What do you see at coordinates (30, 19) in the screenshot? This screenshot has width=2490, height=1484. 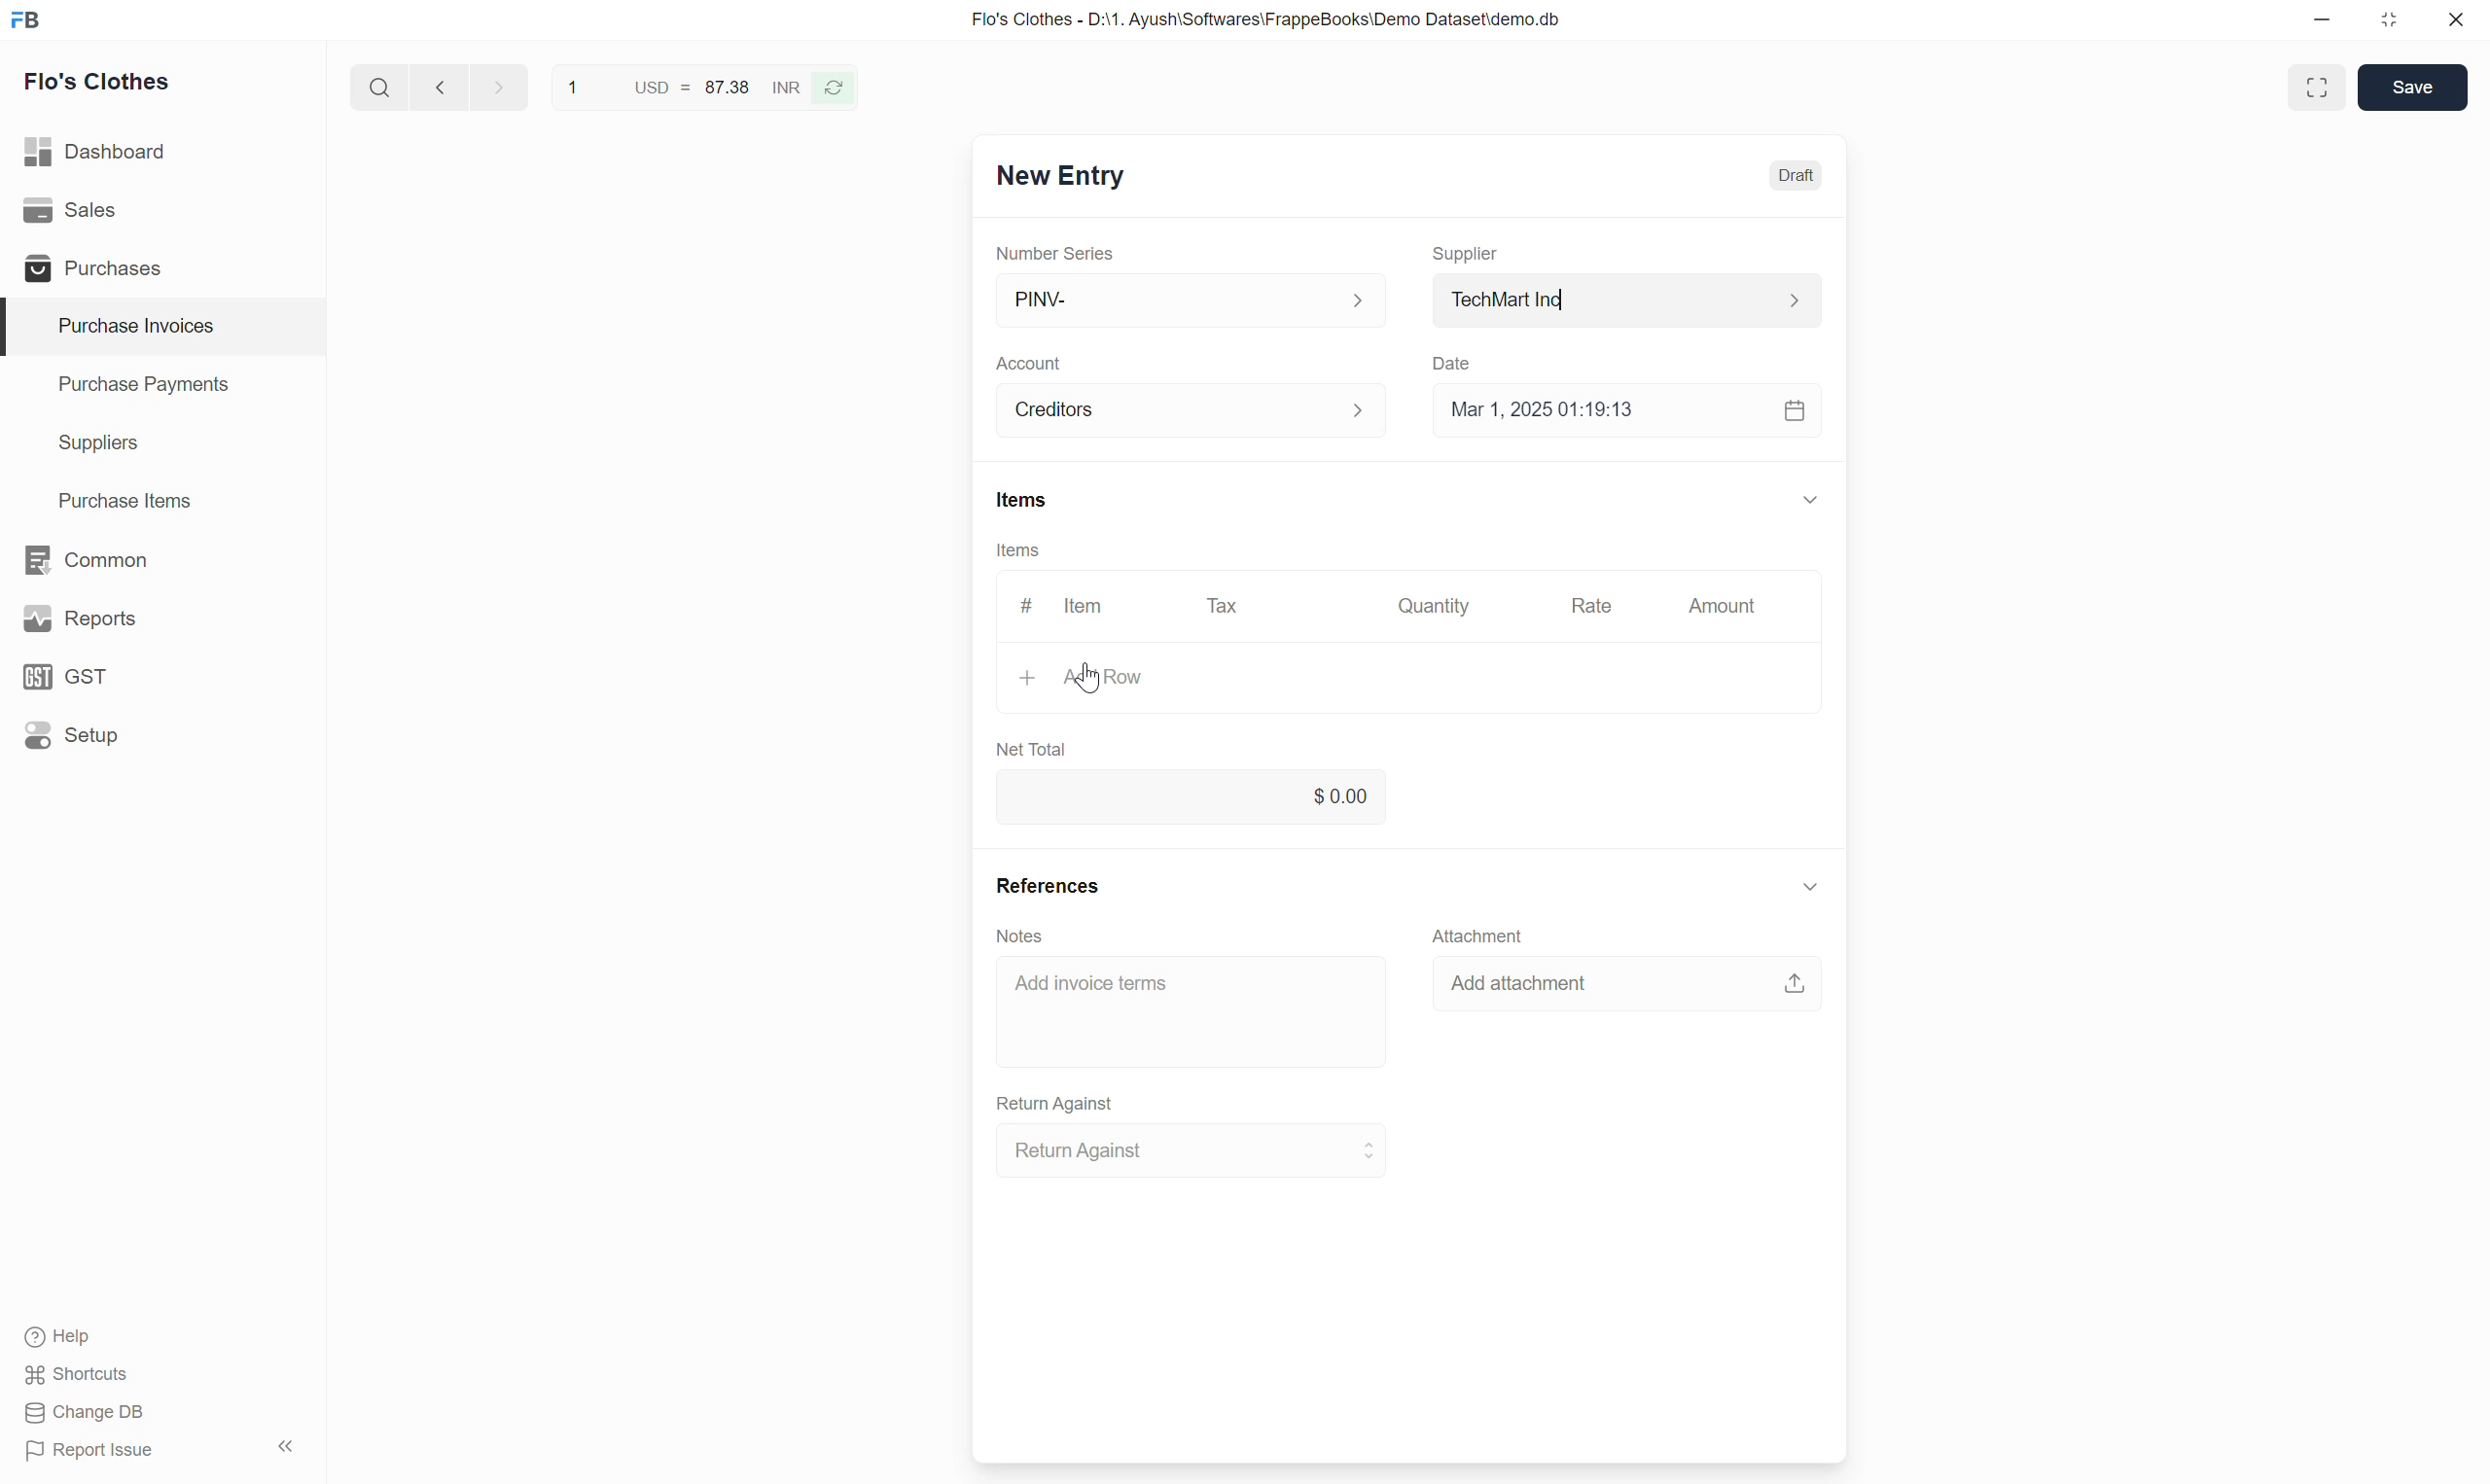 I see `frappe books logo` at bounding box center [30, 19].